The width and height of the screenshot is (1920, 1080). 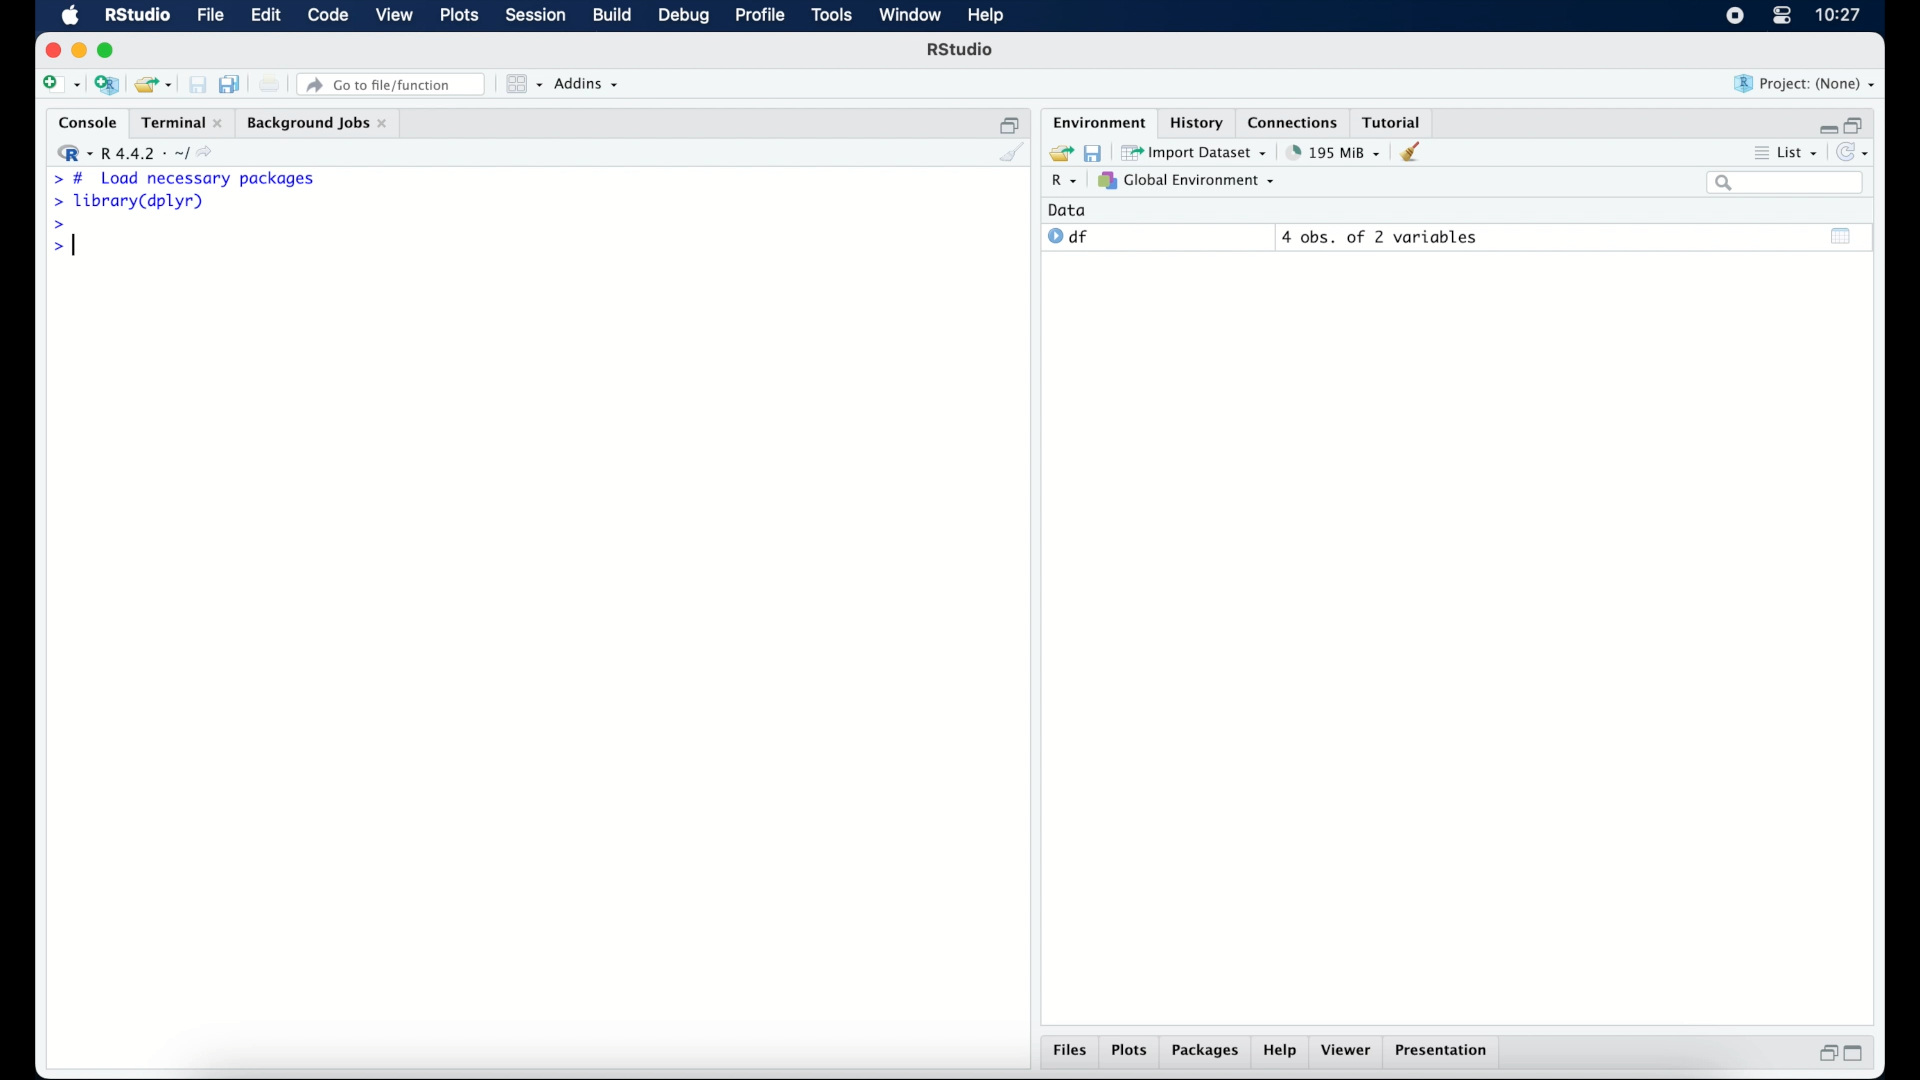 What do you see at coordinates (1825, 1055) in the screenshot?
I see `restore down` at bounding box center [1825, 1055].